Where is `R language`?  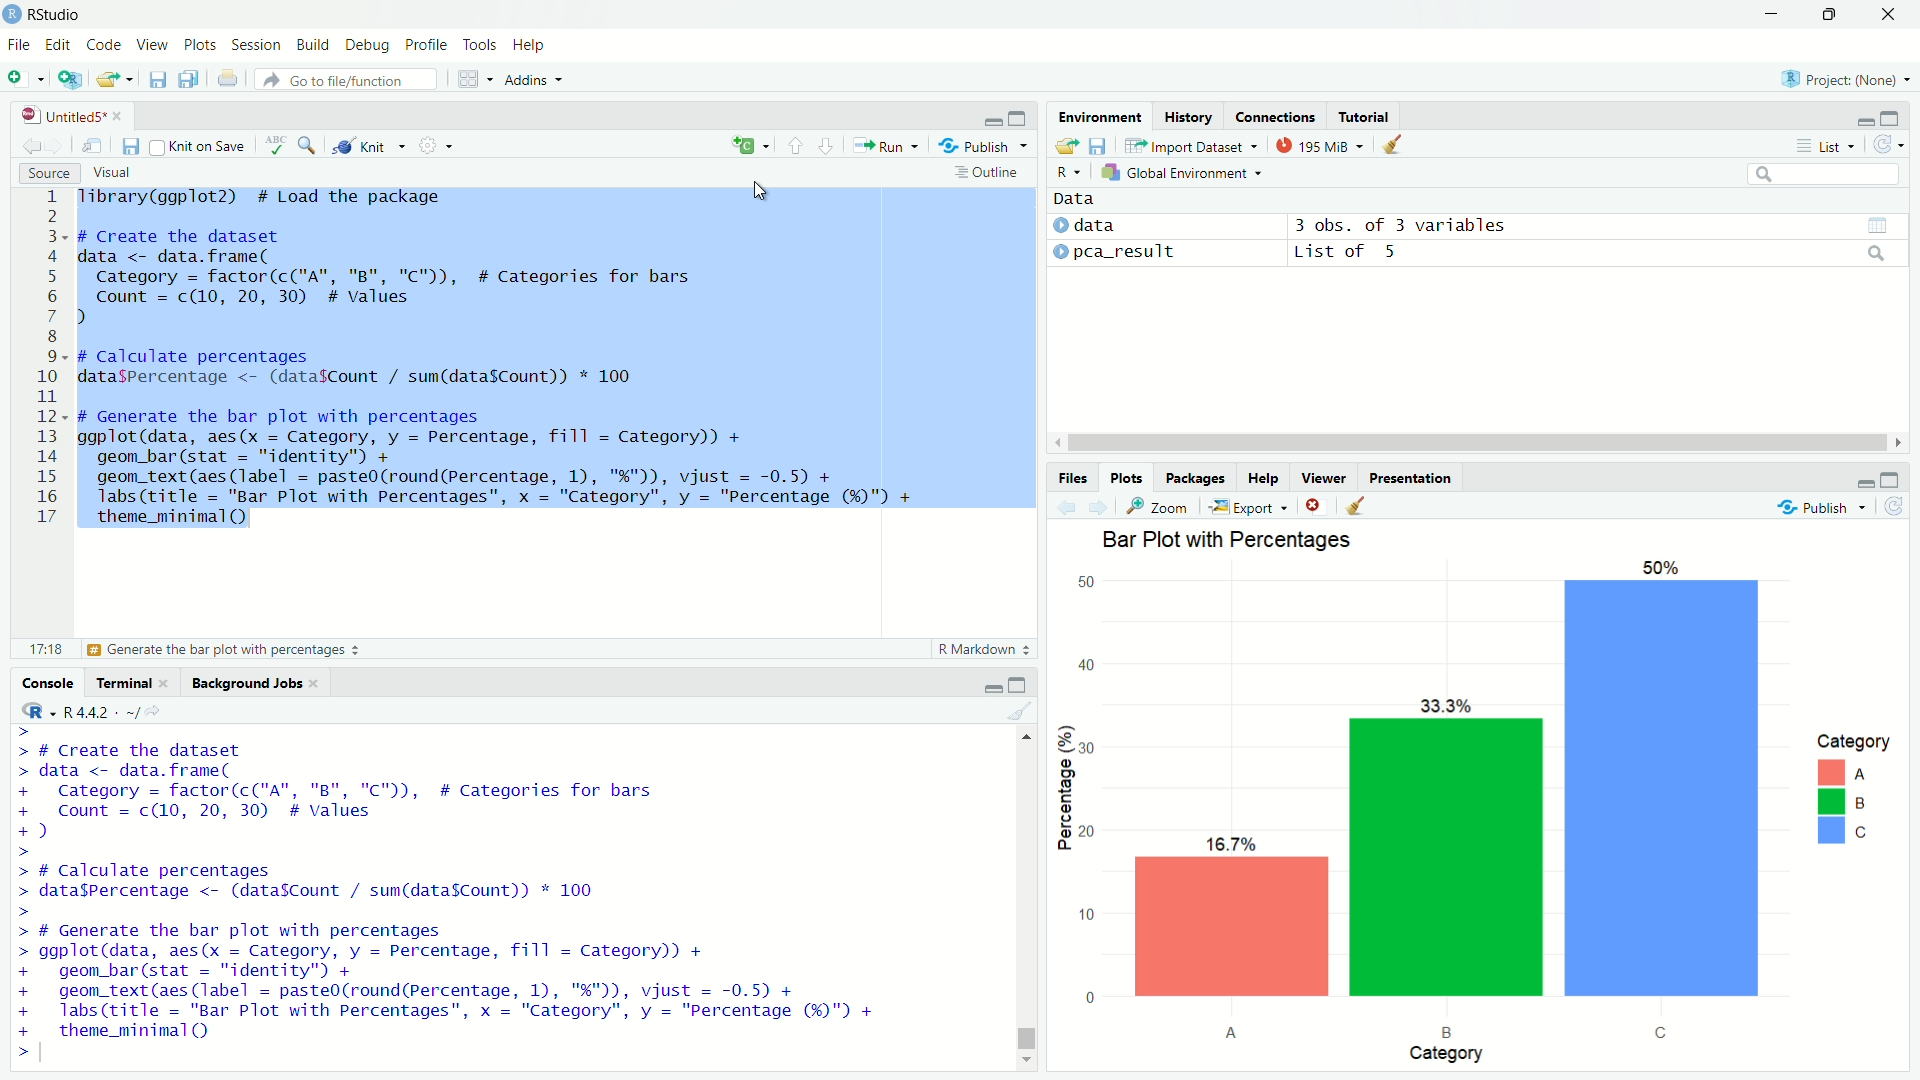
R language is located at coordinates (1068, 172).